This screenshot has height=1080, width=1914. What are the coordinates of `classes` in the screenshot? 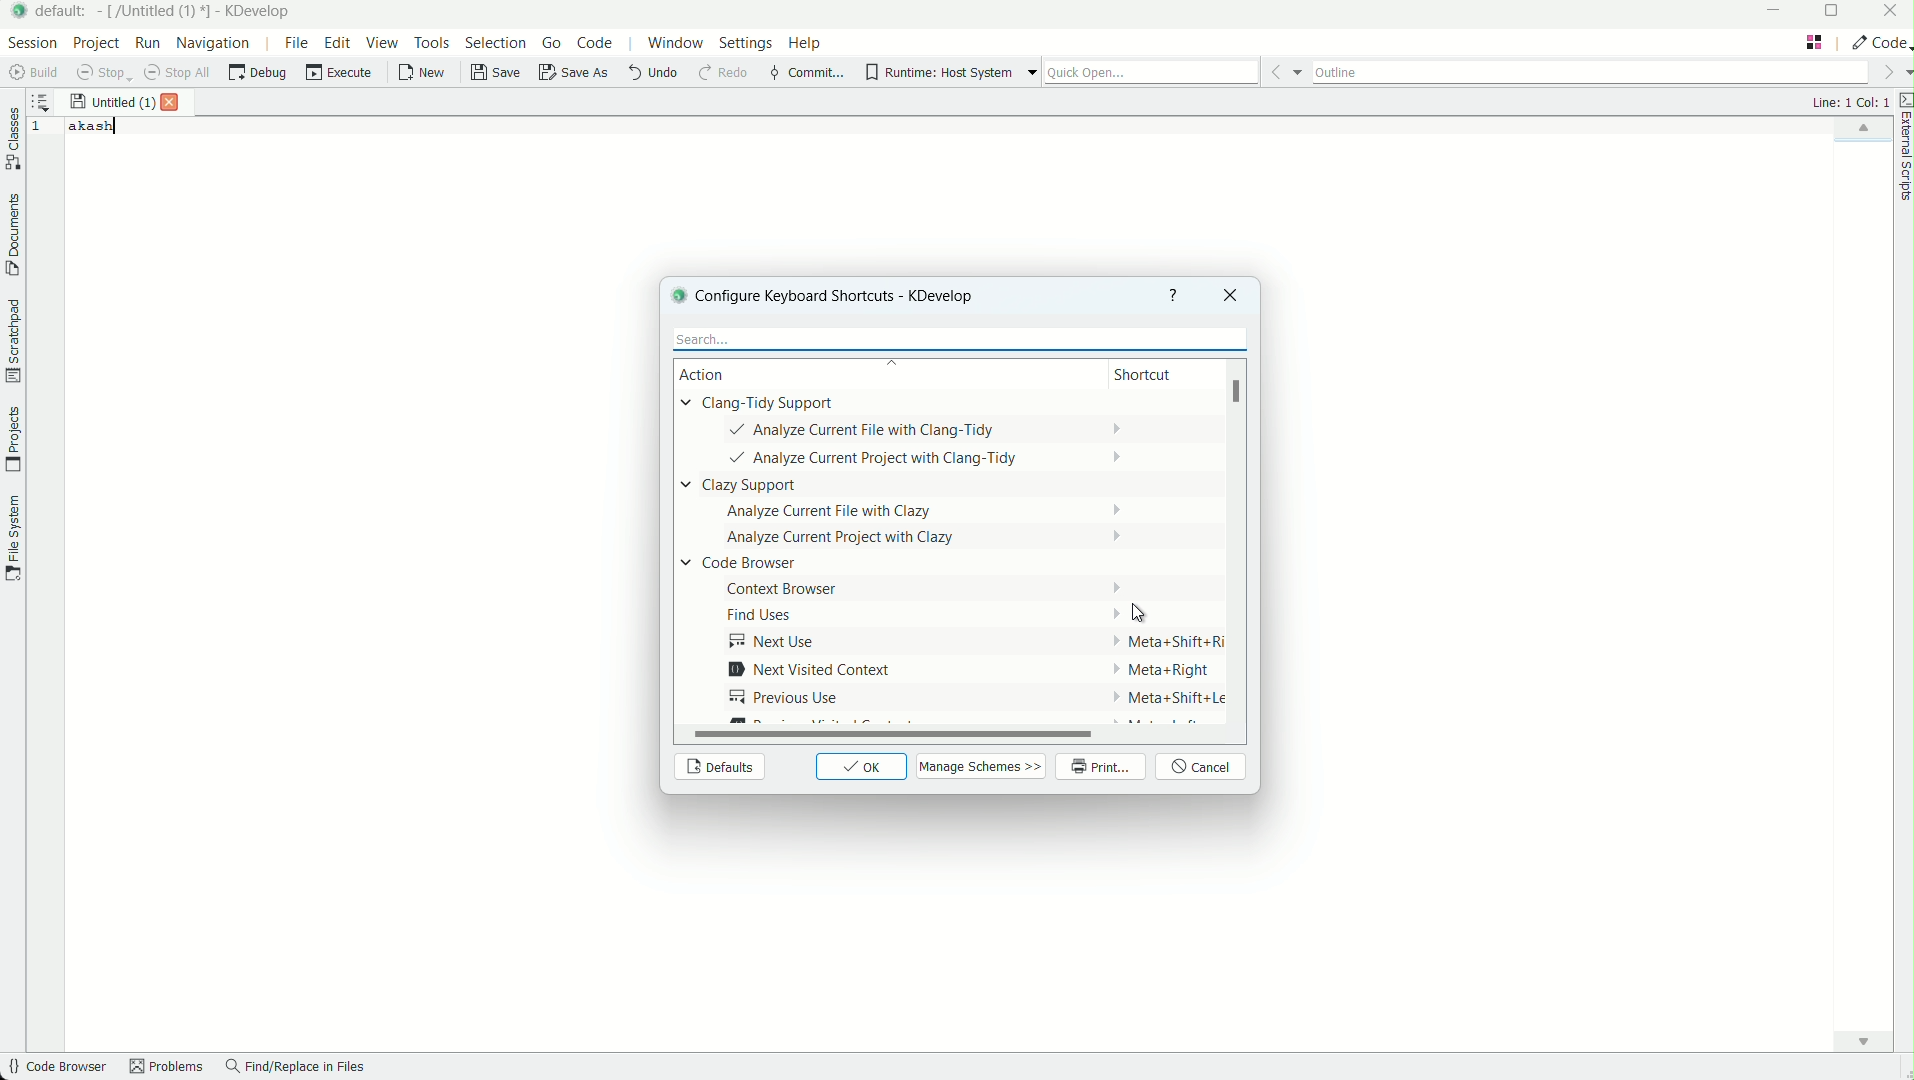 It's located at (13, 141).